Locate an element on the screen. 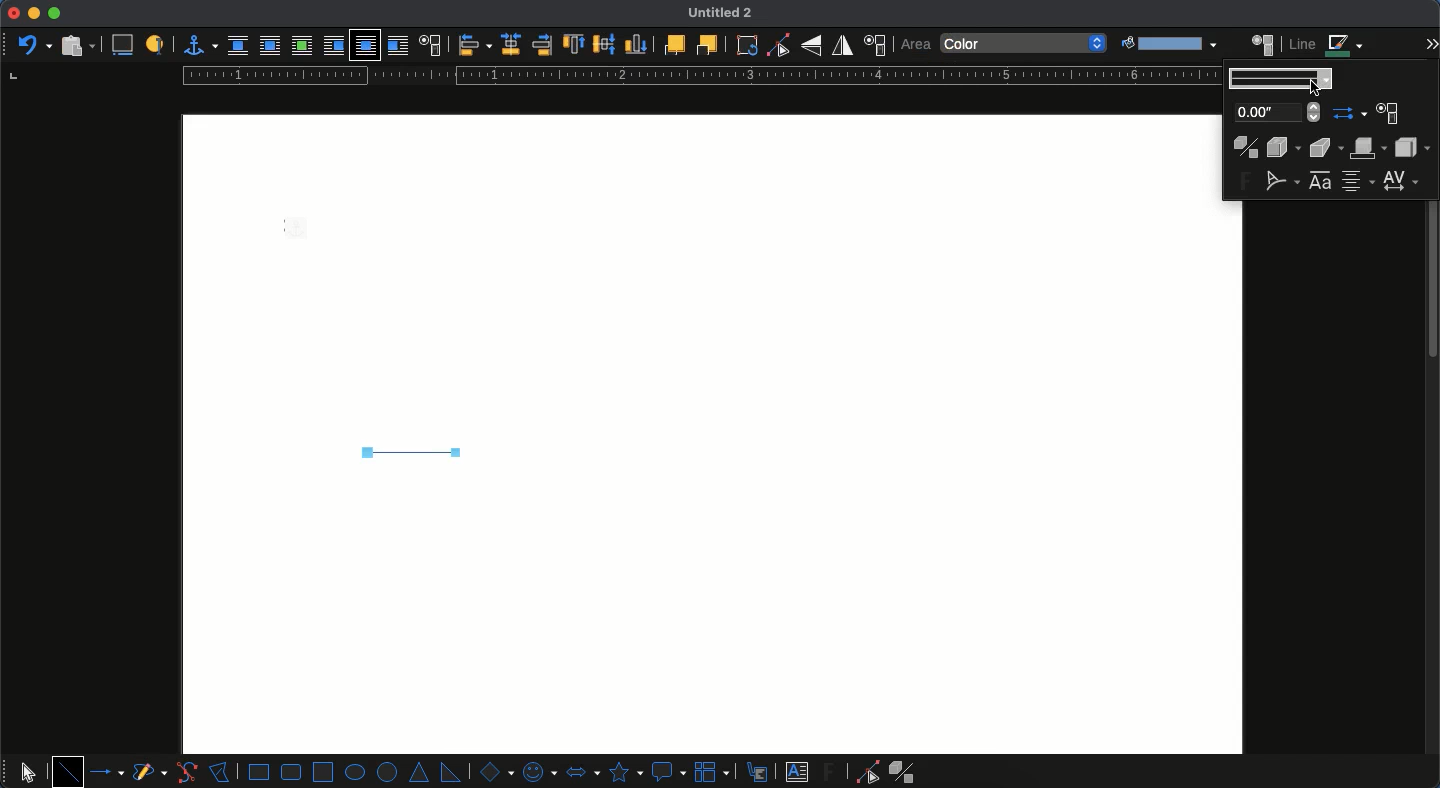  rotate is located at coordinates (747, 45).